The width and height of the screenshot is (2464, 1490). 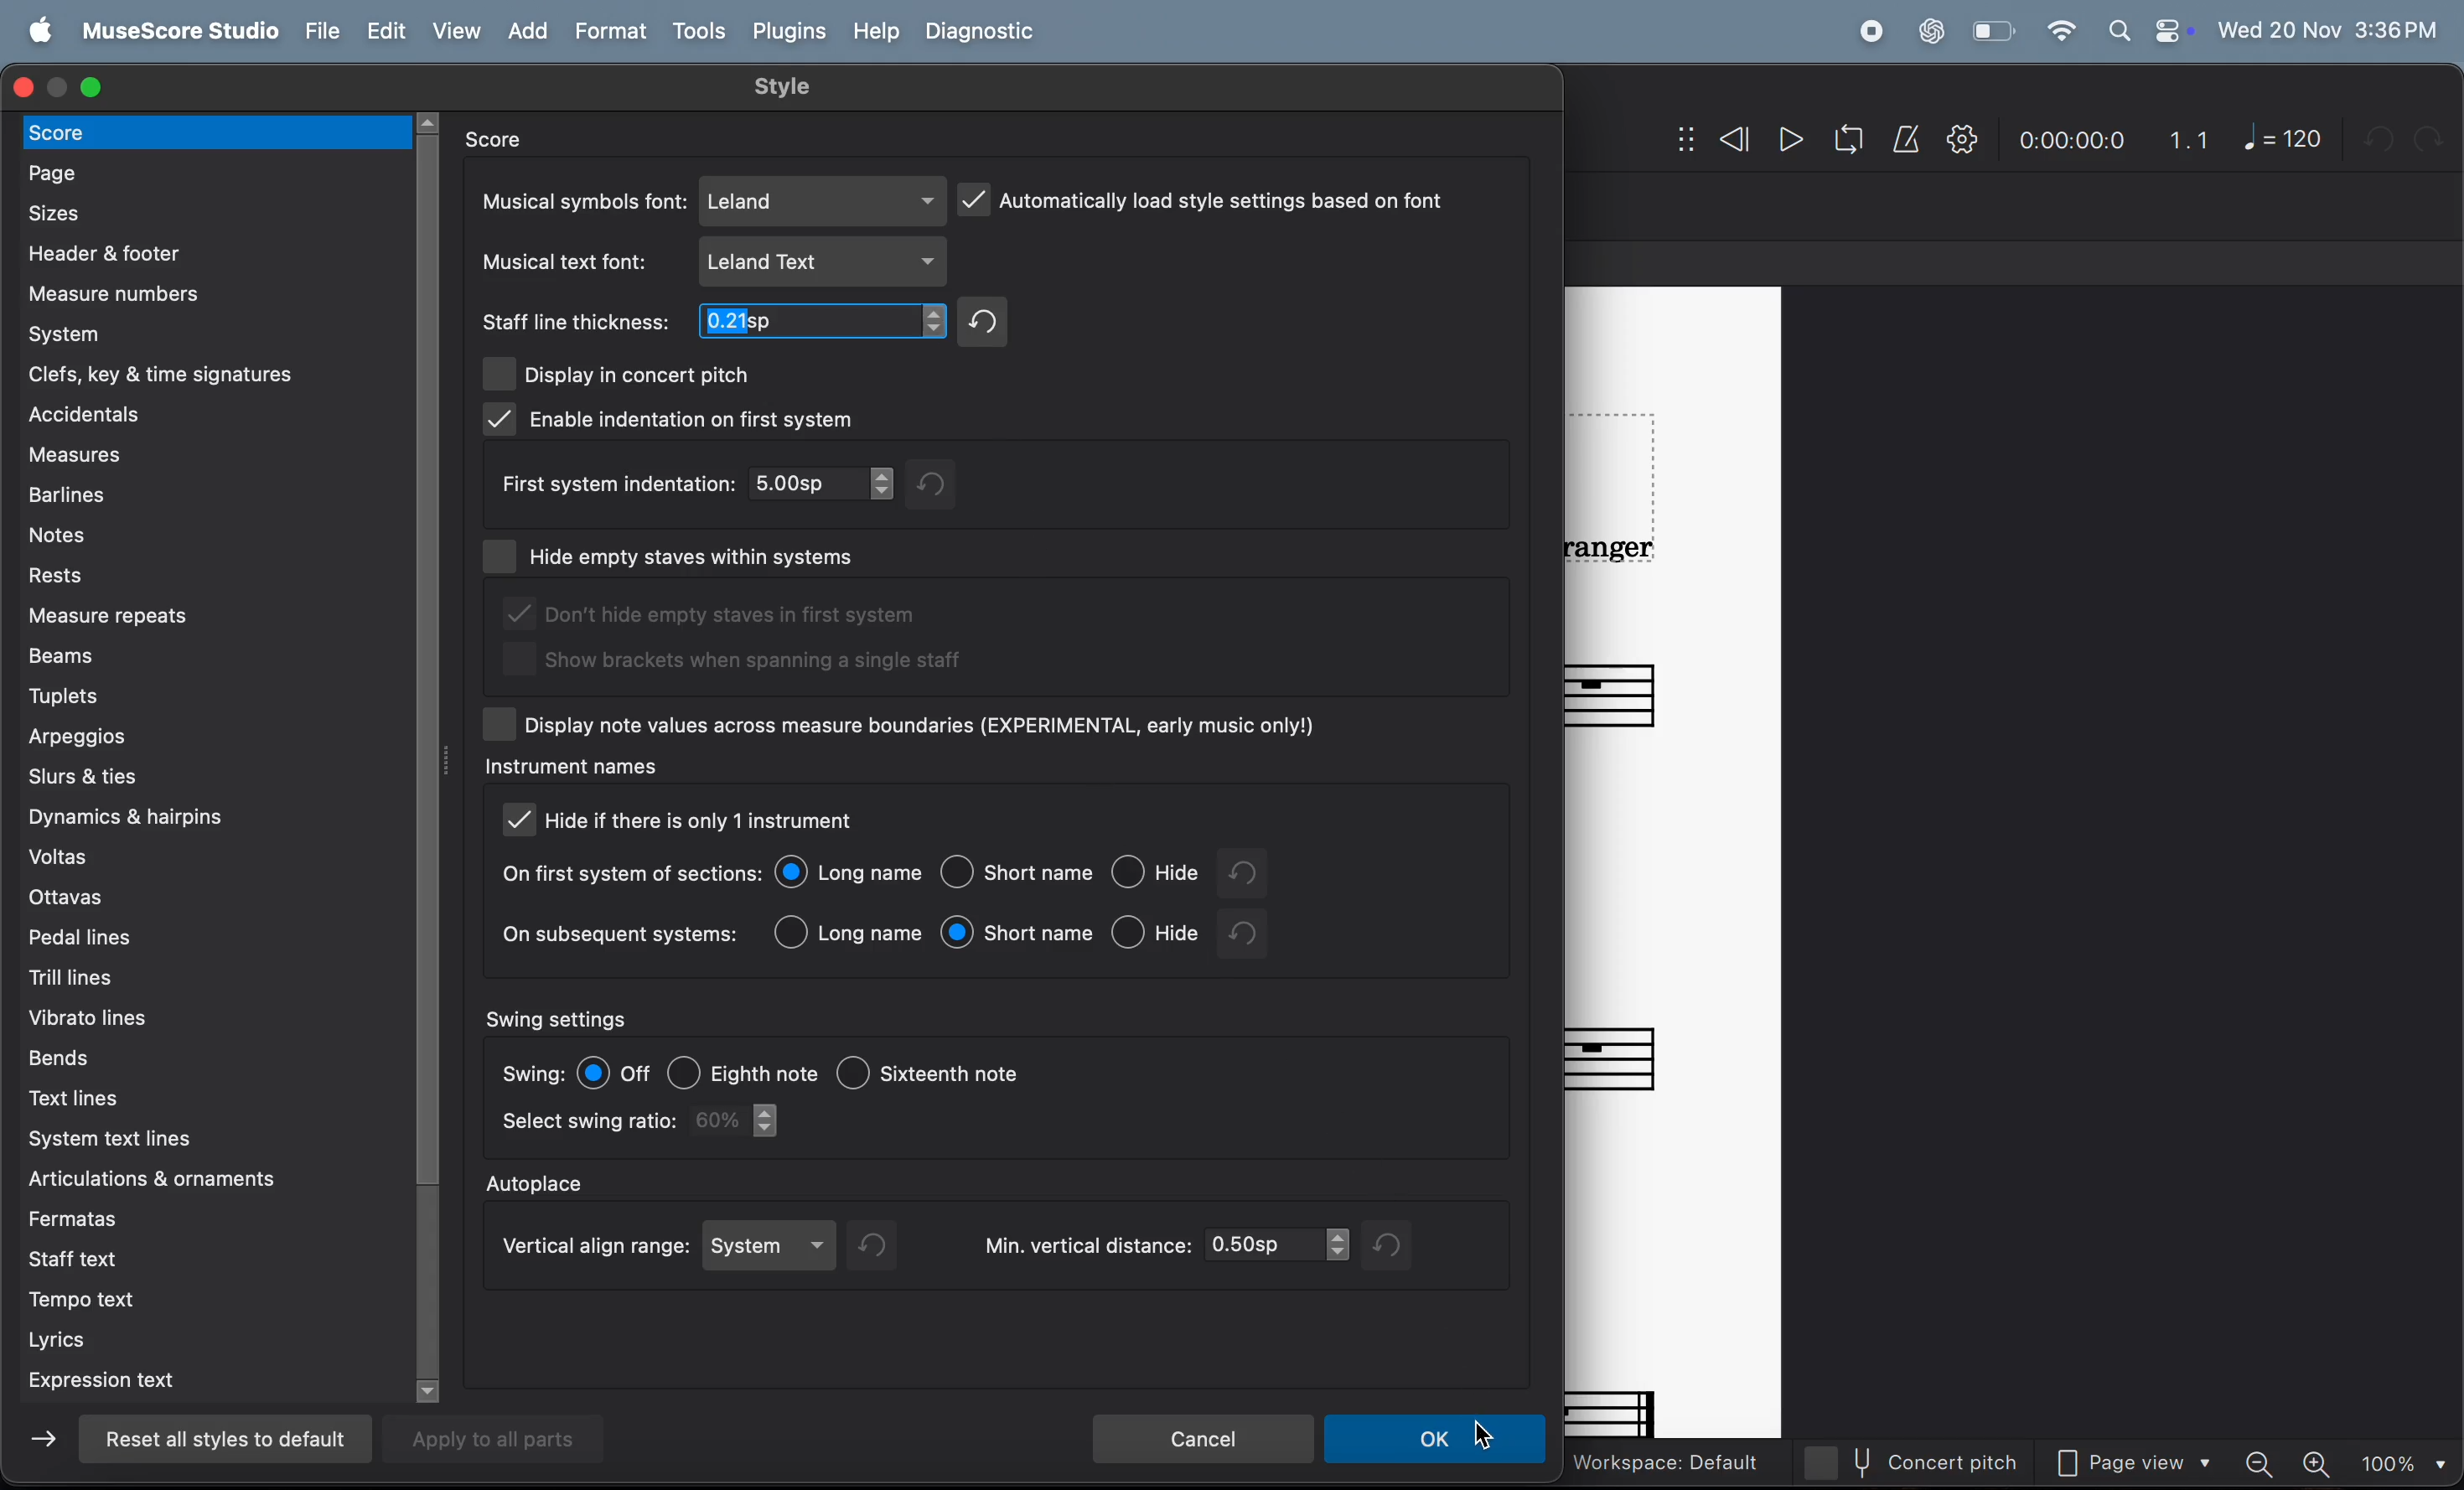 I want to click on zoom out, so click(x=2265, y=1462).